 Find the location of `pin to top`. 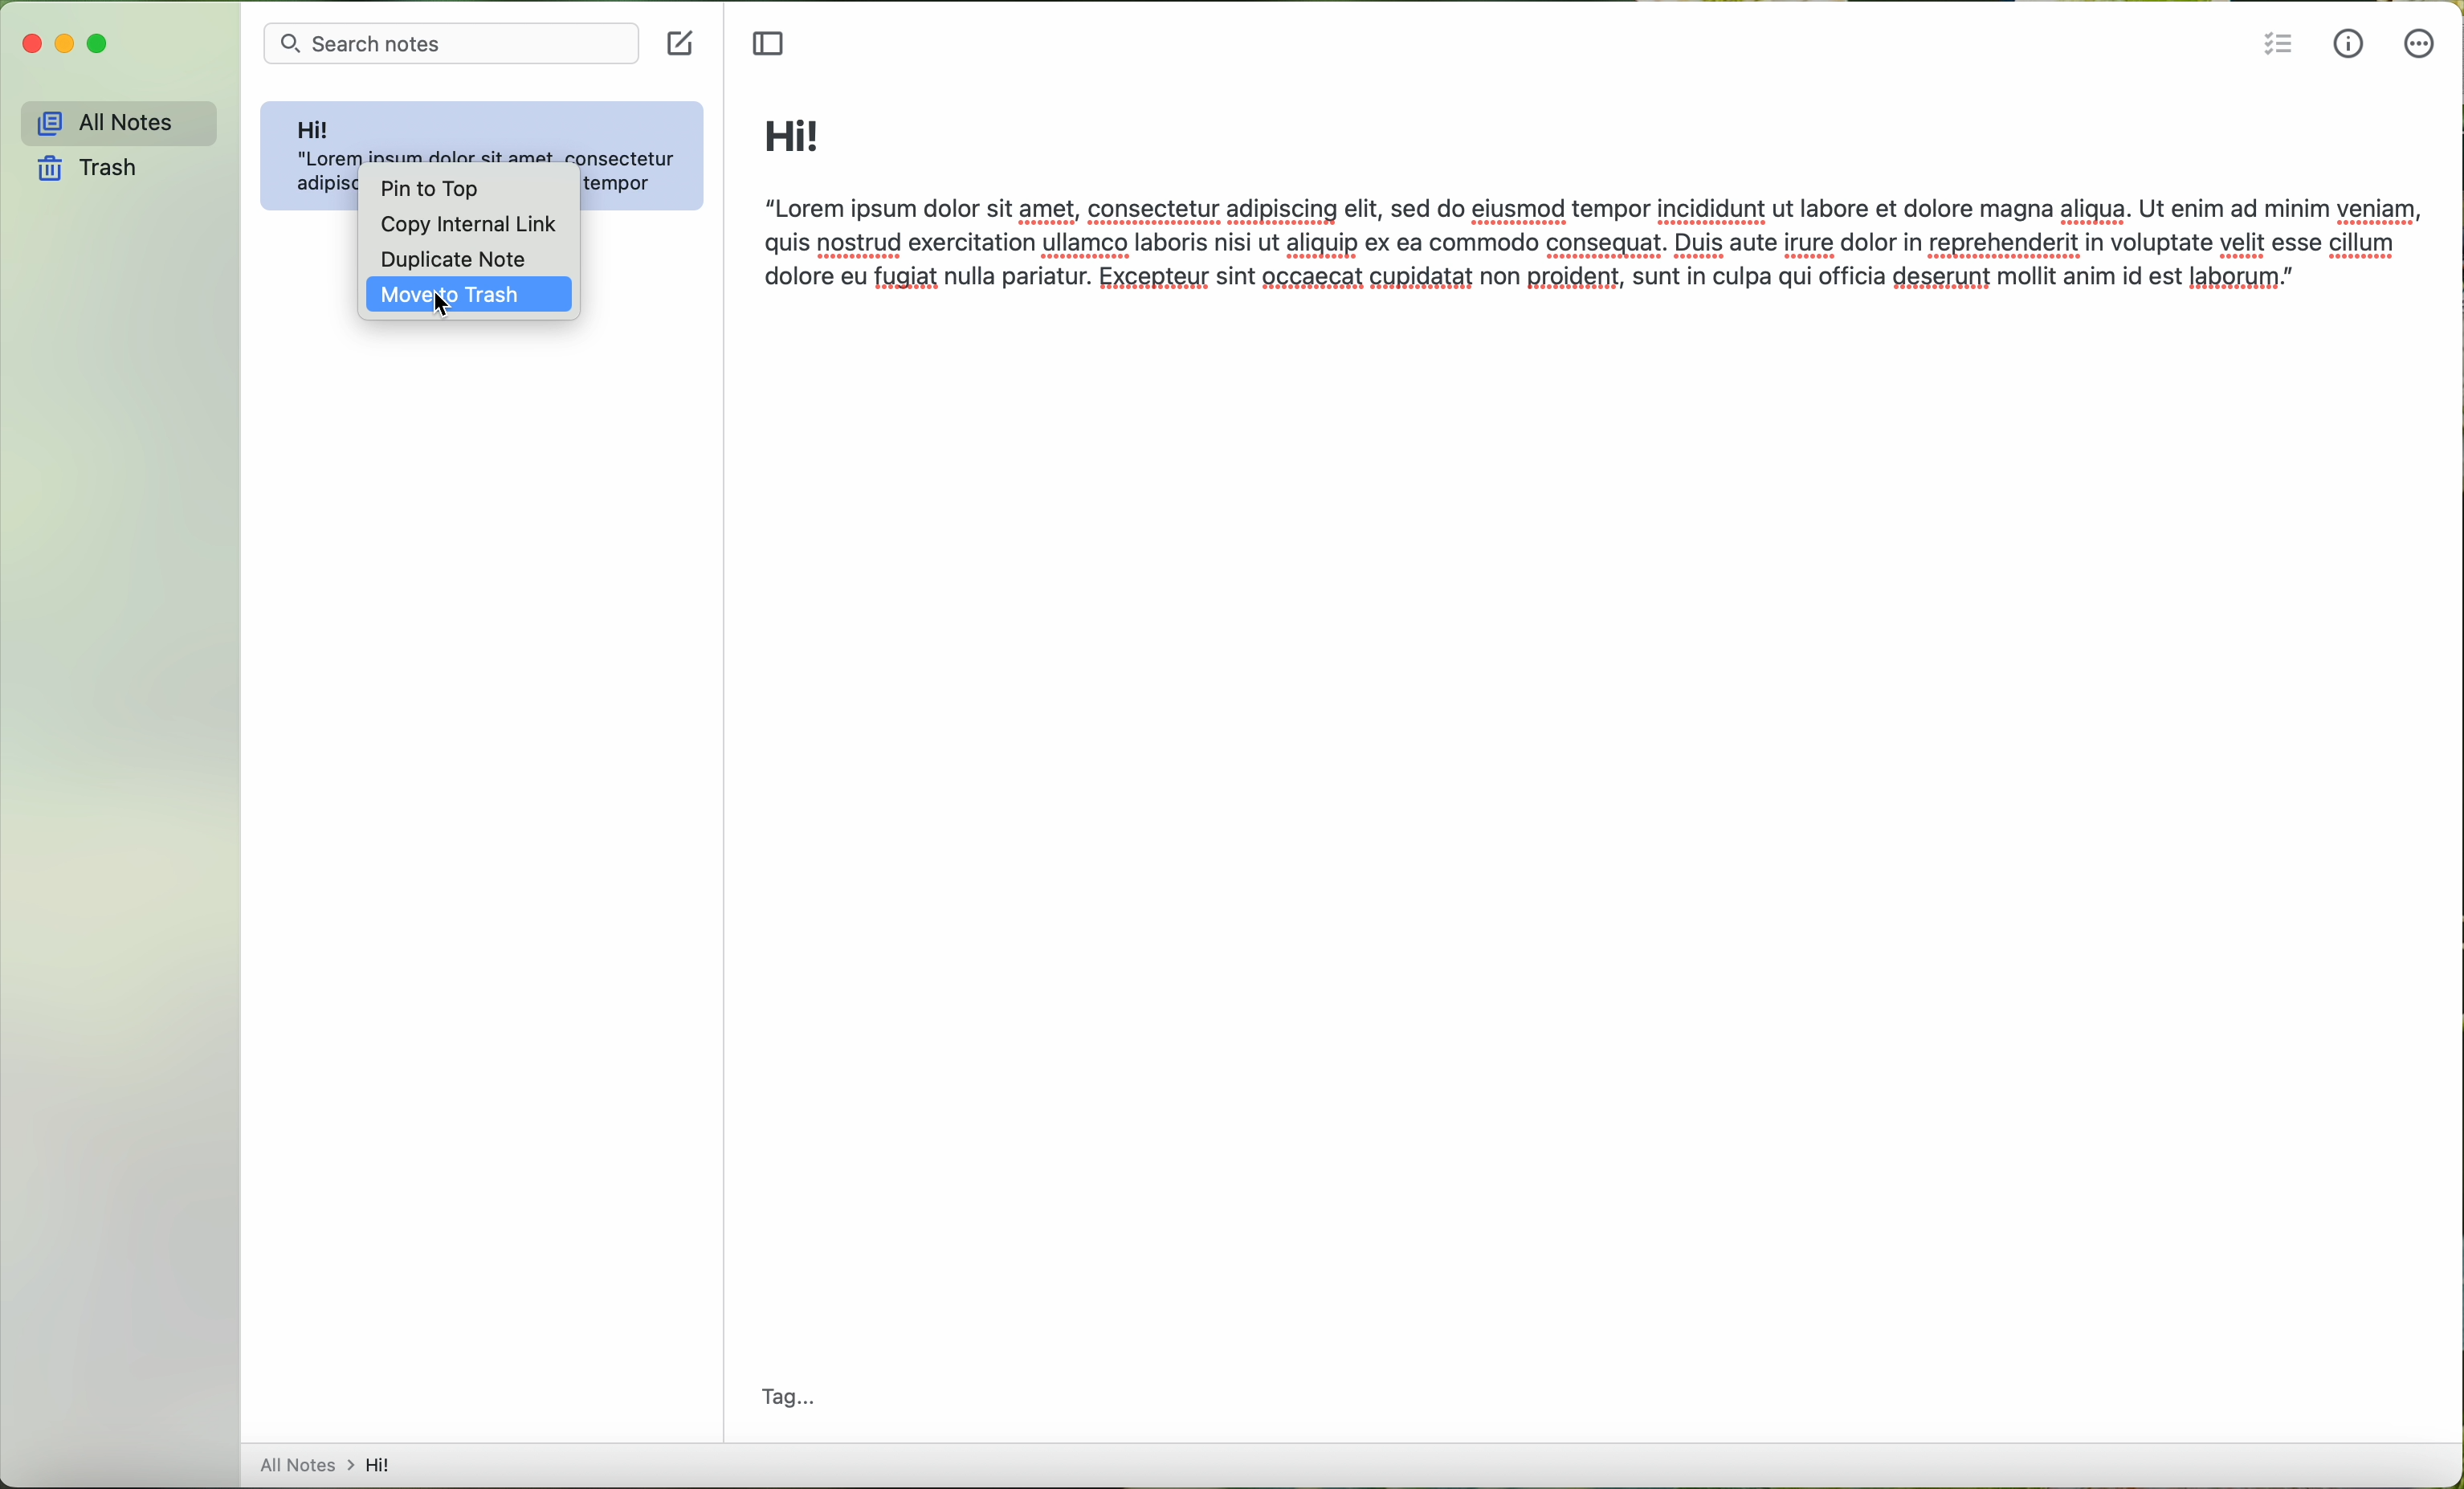

pin to top is located at coordinates (425, 187).